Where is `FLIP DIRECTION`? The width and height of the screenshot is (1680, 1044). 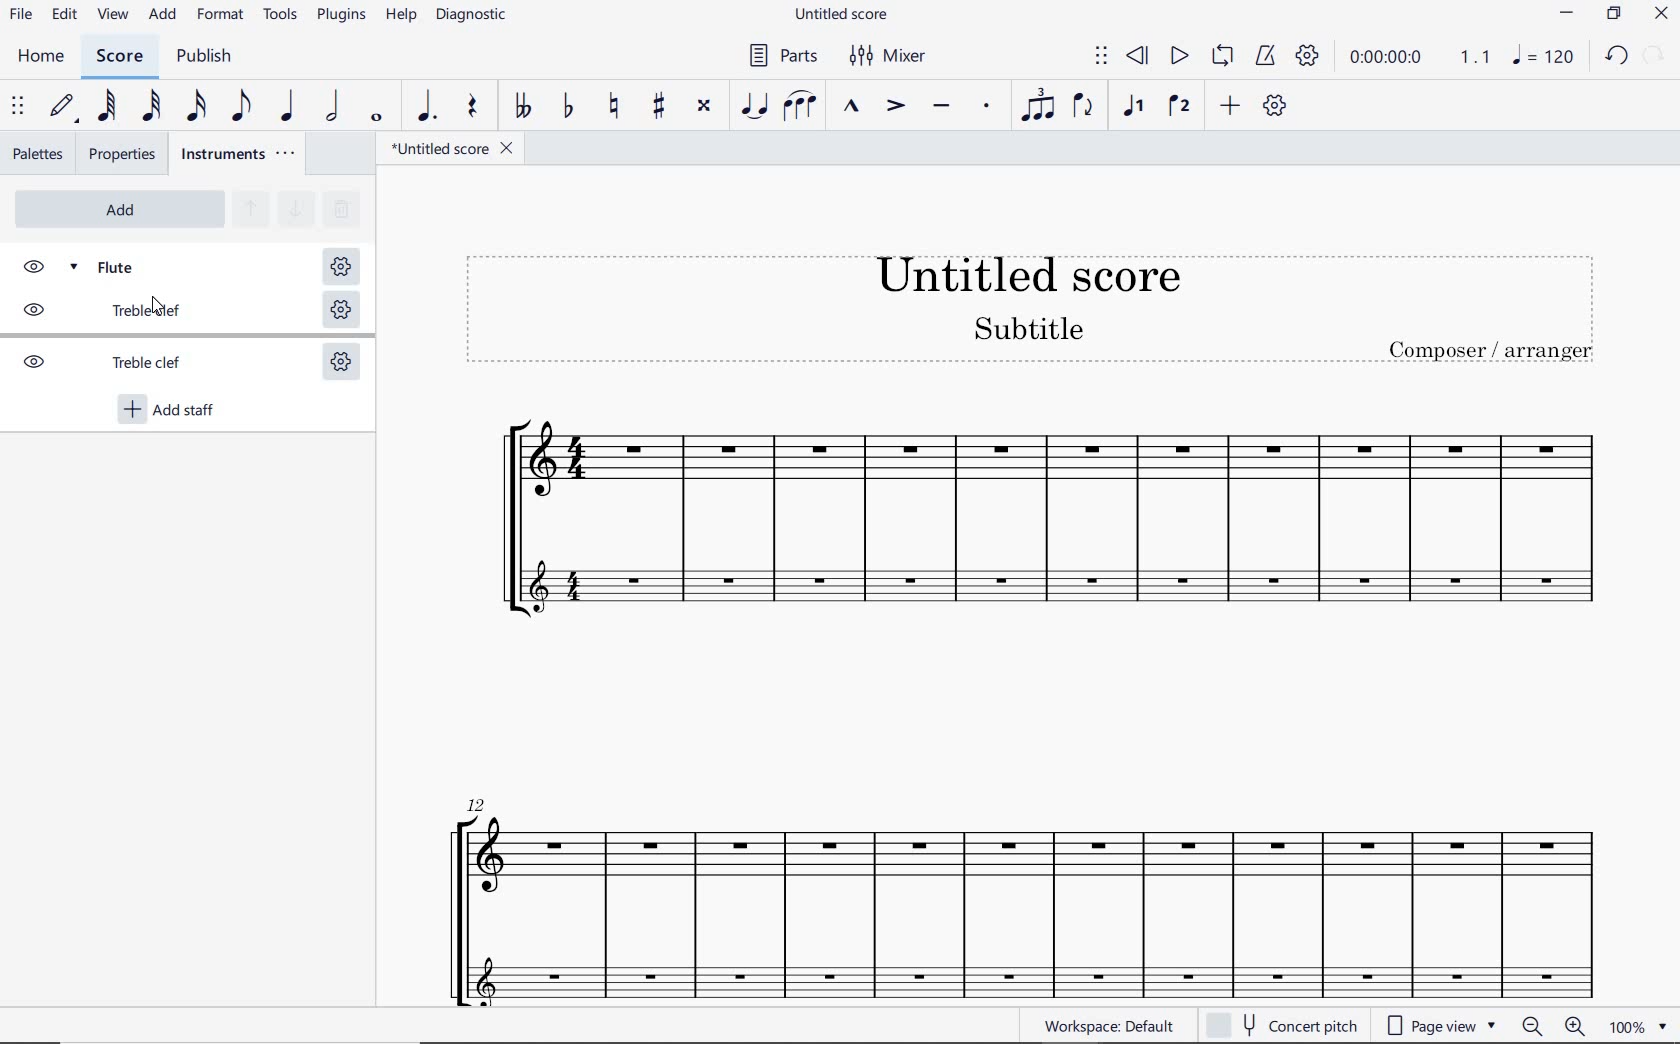 FLIP DIRECTION is located at coordinates (1084, 110).